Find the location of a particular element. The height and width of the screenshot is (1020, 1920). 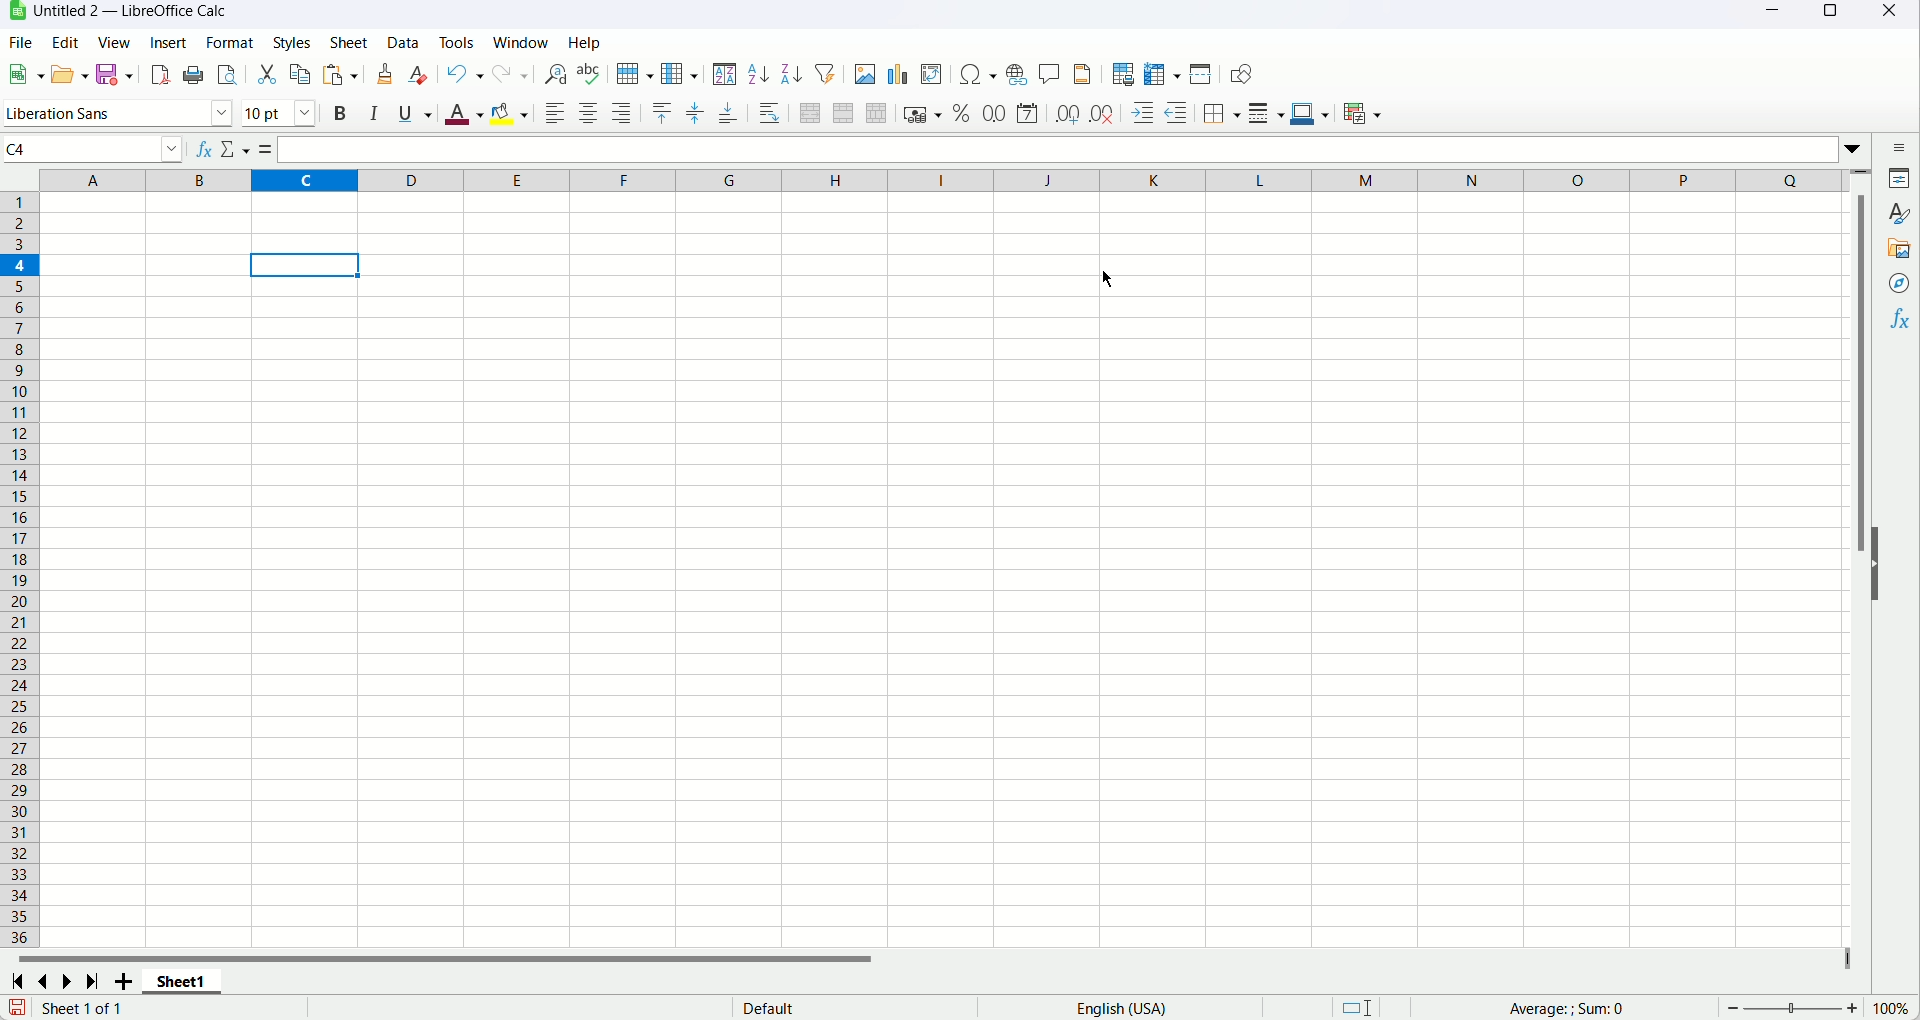

Italic is located at coordinates (375, 114).